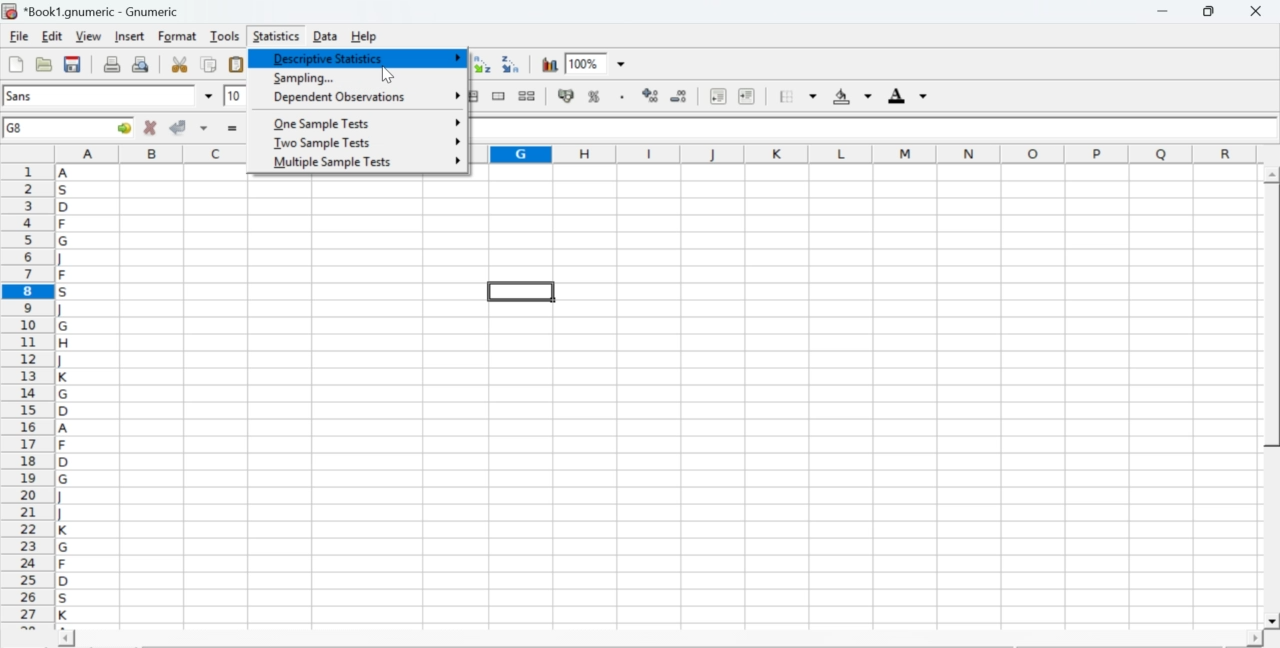 The image size is (1280, 648). Describe the element at coordinates (203, 127) in the screenshot. I see `accept changes across selection` at that location.